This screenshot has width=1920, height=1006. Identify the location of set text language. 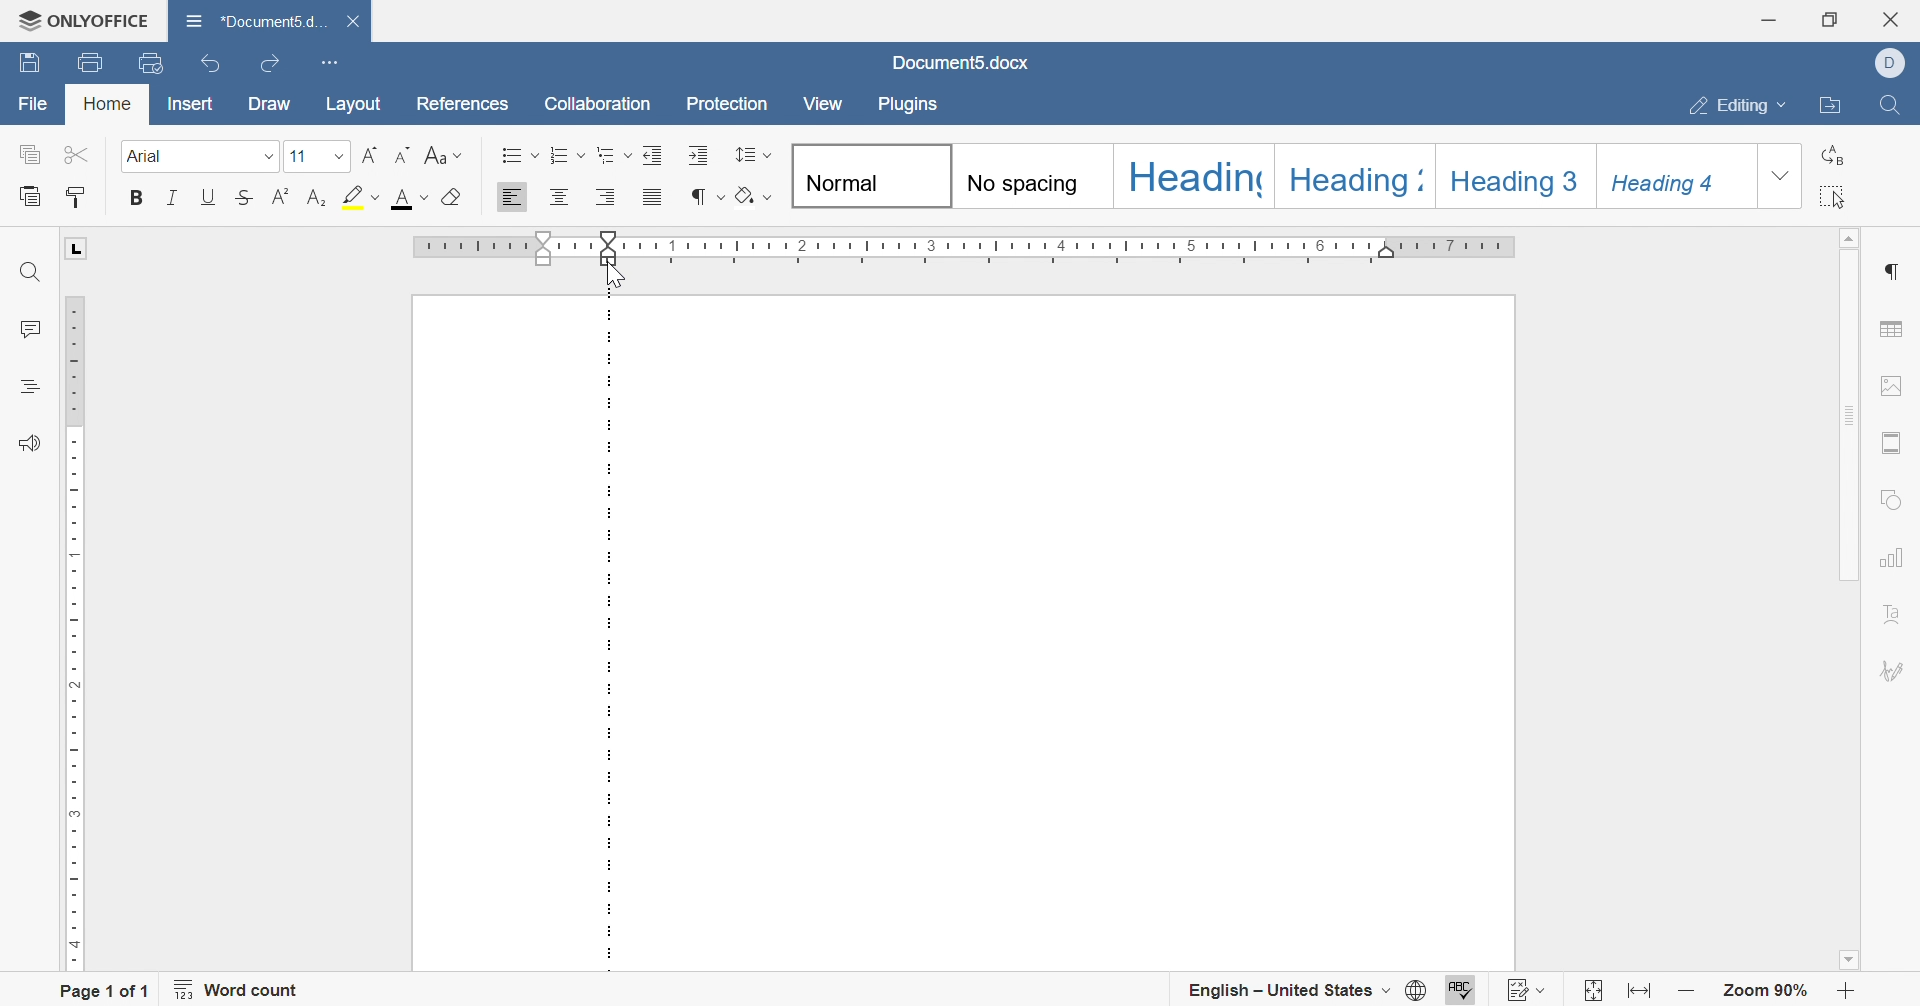
(1291, 988).